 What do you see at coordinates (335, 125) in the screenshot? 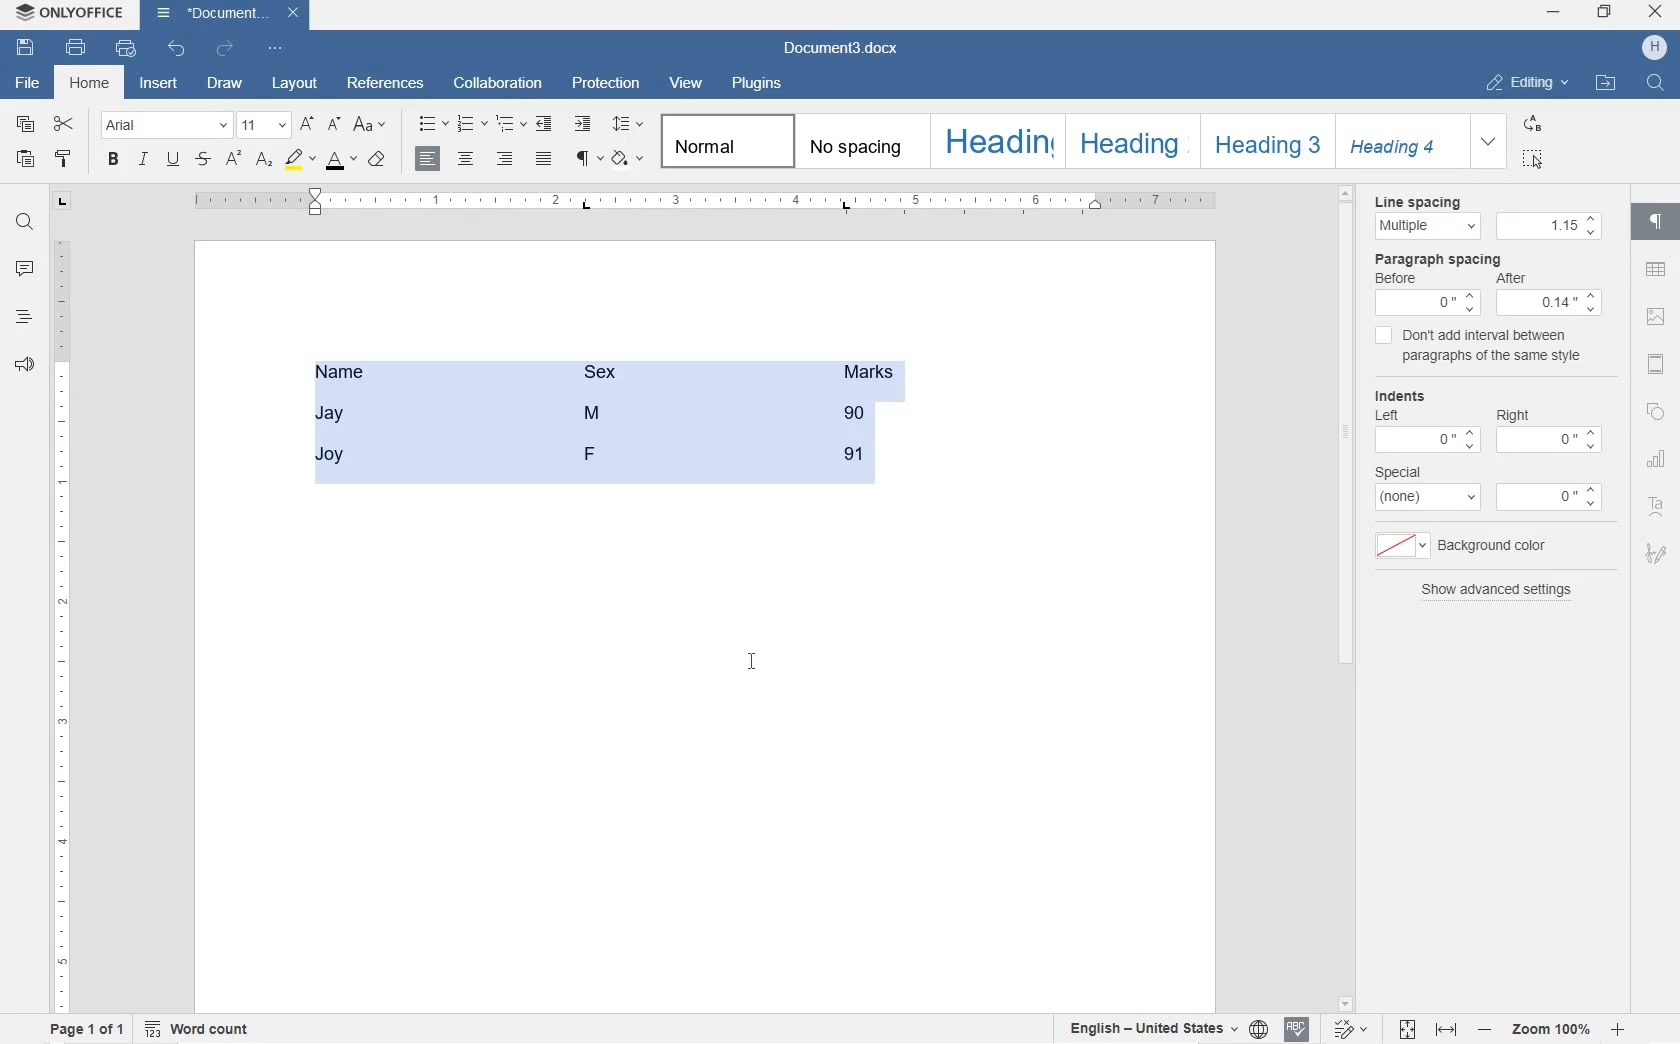
I see `DECREMENT FONT SIZE` at bounding box center [335, 125].